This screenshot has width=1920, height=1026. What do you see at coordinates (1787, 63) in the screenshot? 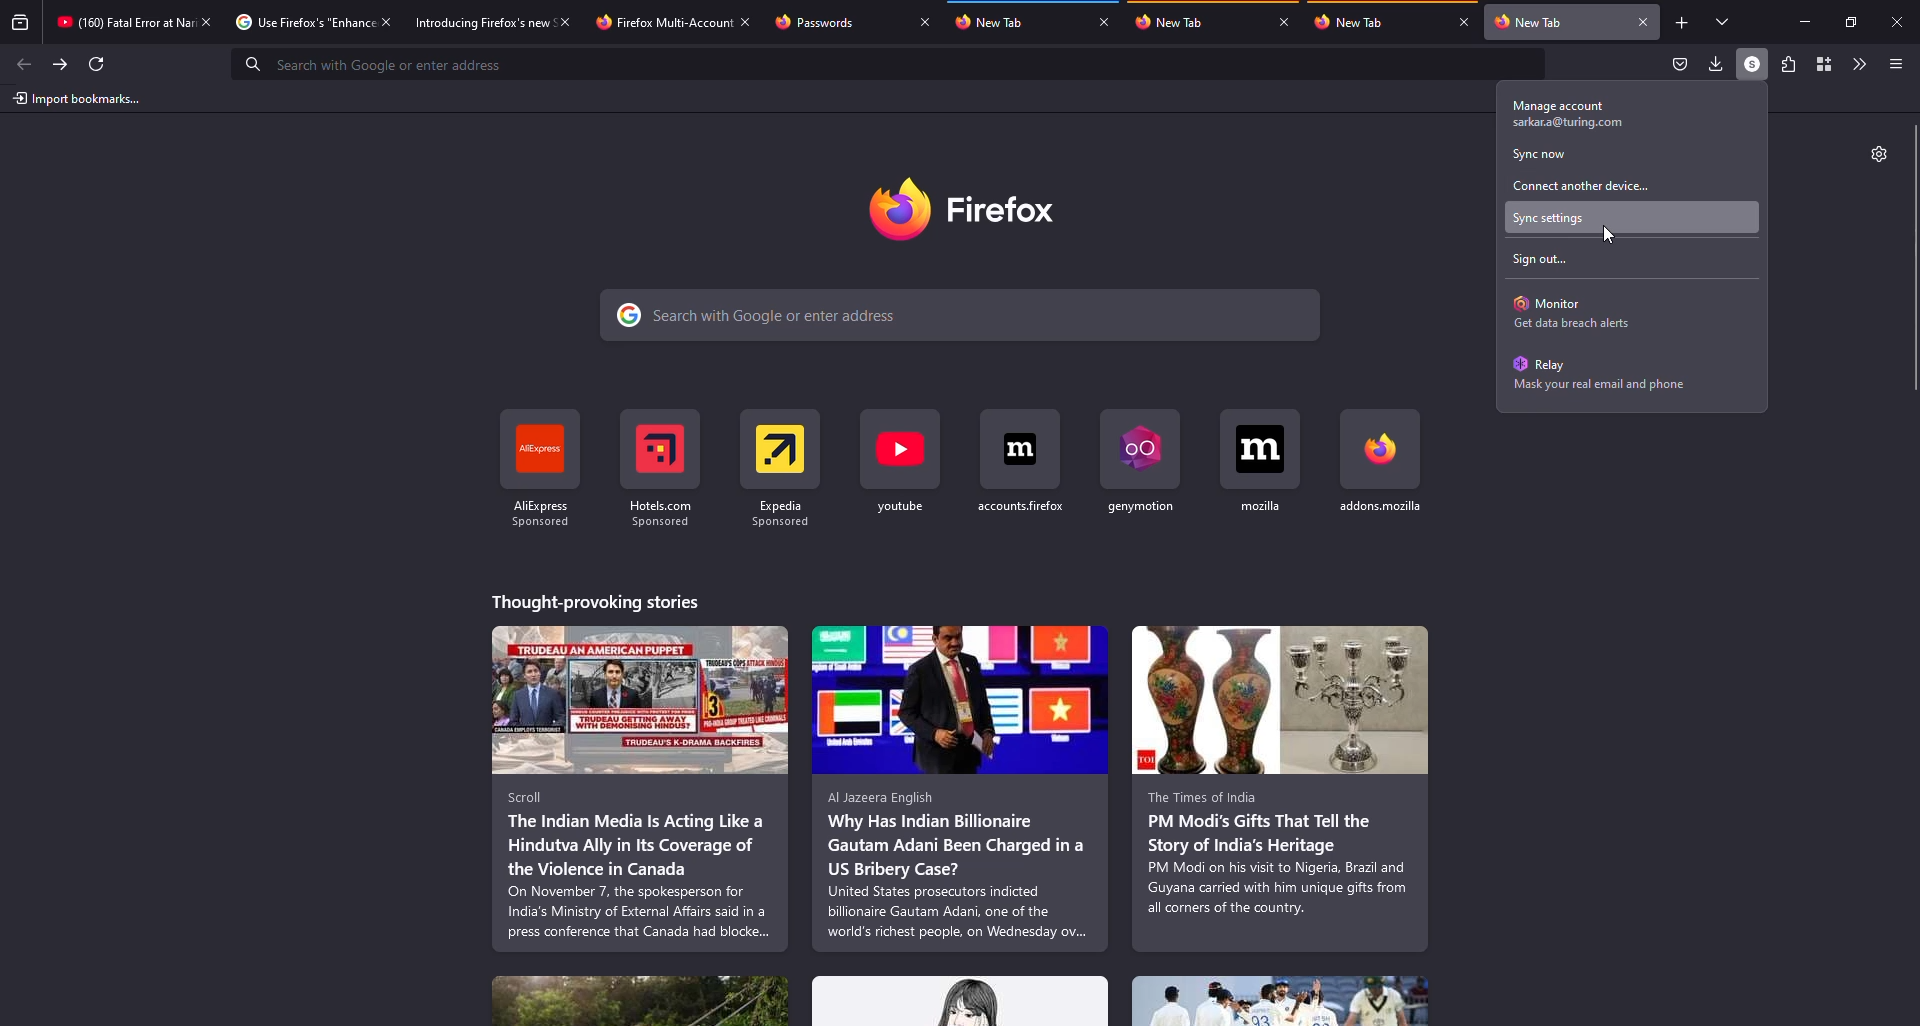
I see `extensions` at bounding box center [1787, 63].